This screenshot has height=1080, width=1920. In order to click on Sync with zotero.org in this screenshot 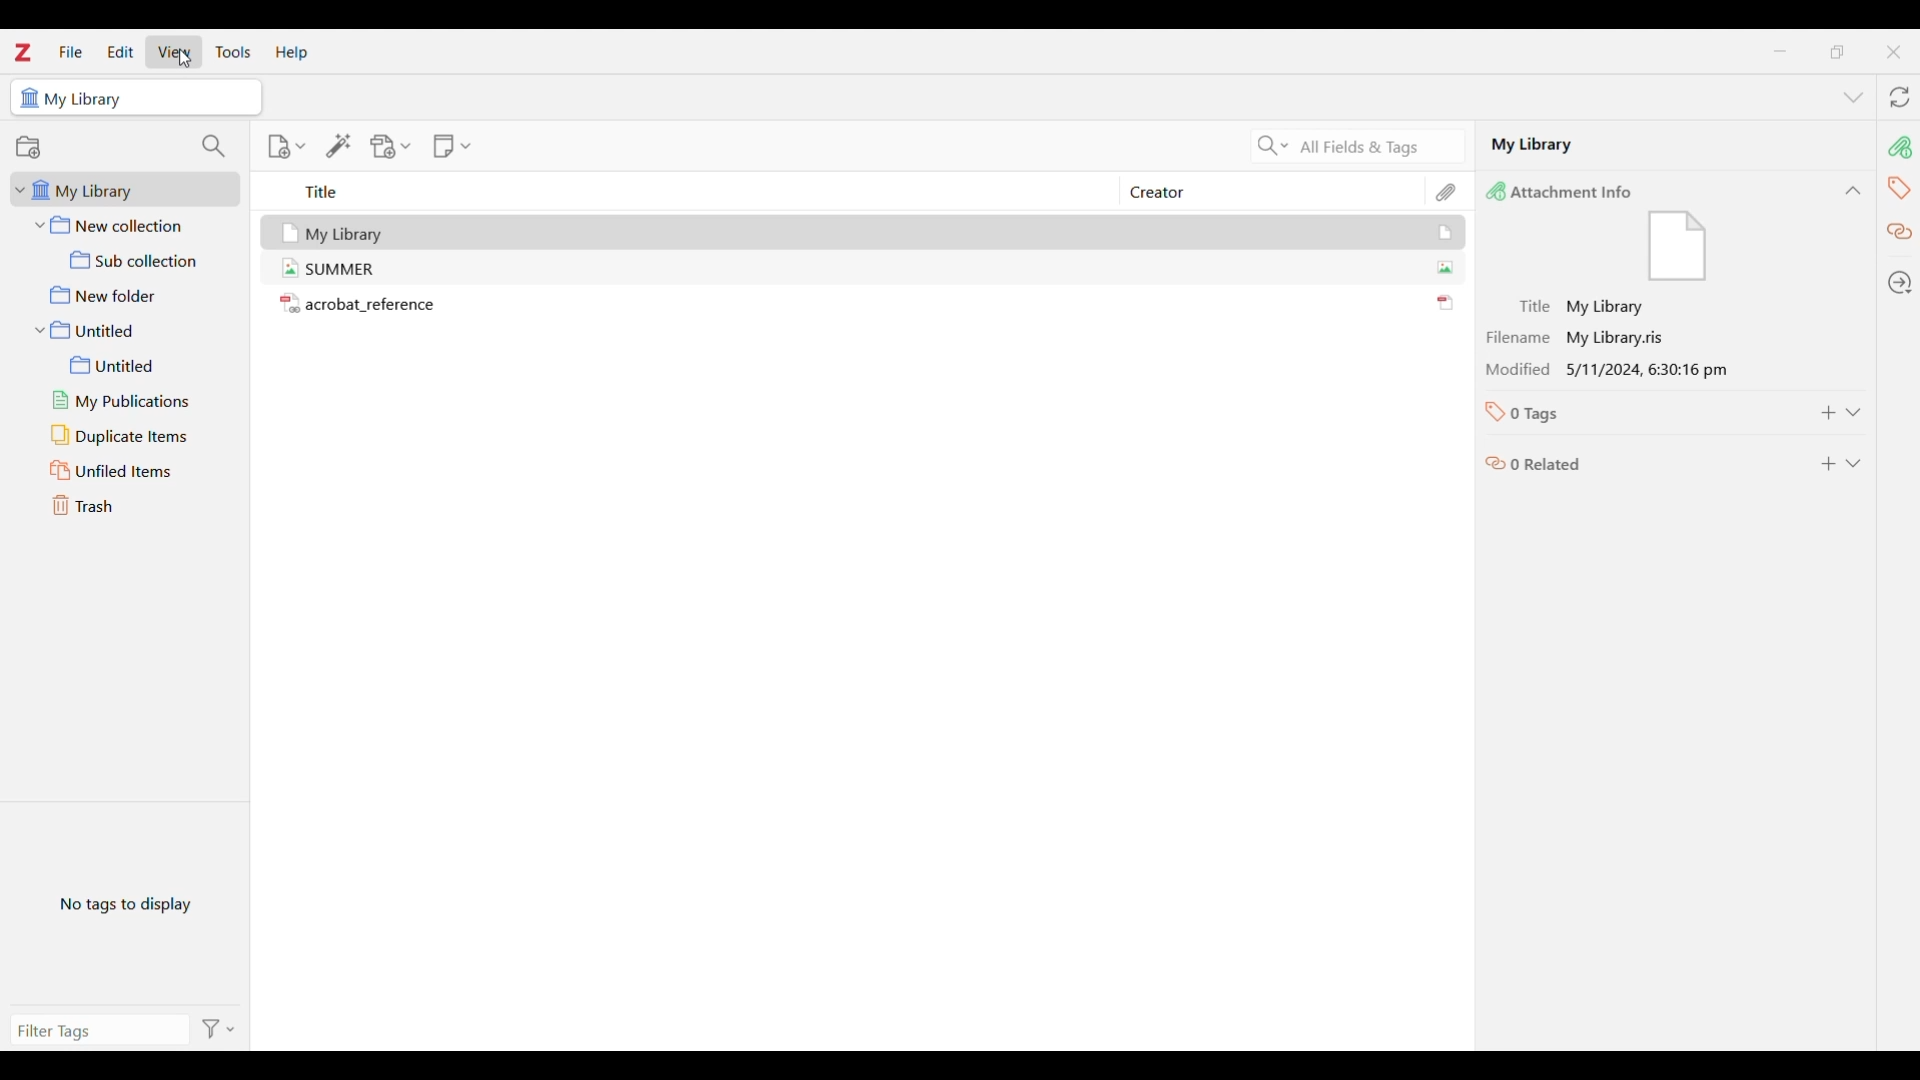, I will do `click(1899, 97)`.